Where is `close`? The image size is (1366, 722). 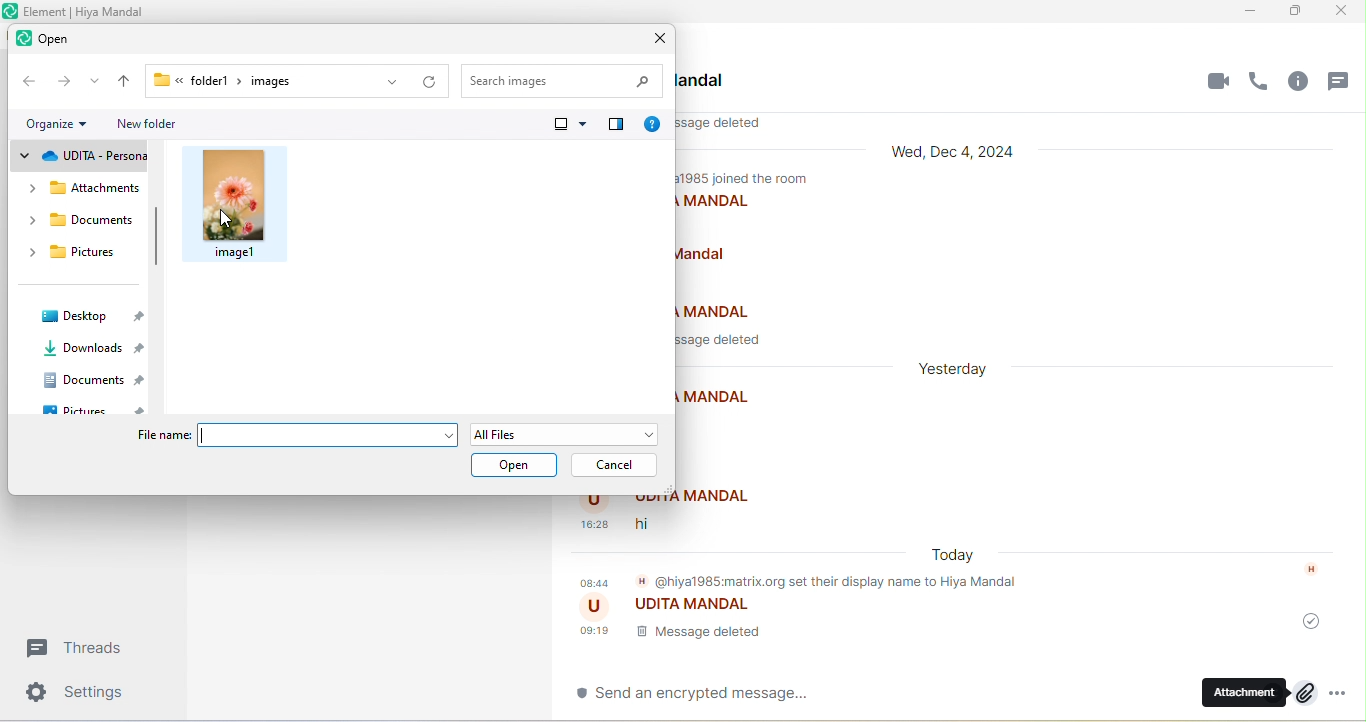 close is located at coordinates (659, 38).